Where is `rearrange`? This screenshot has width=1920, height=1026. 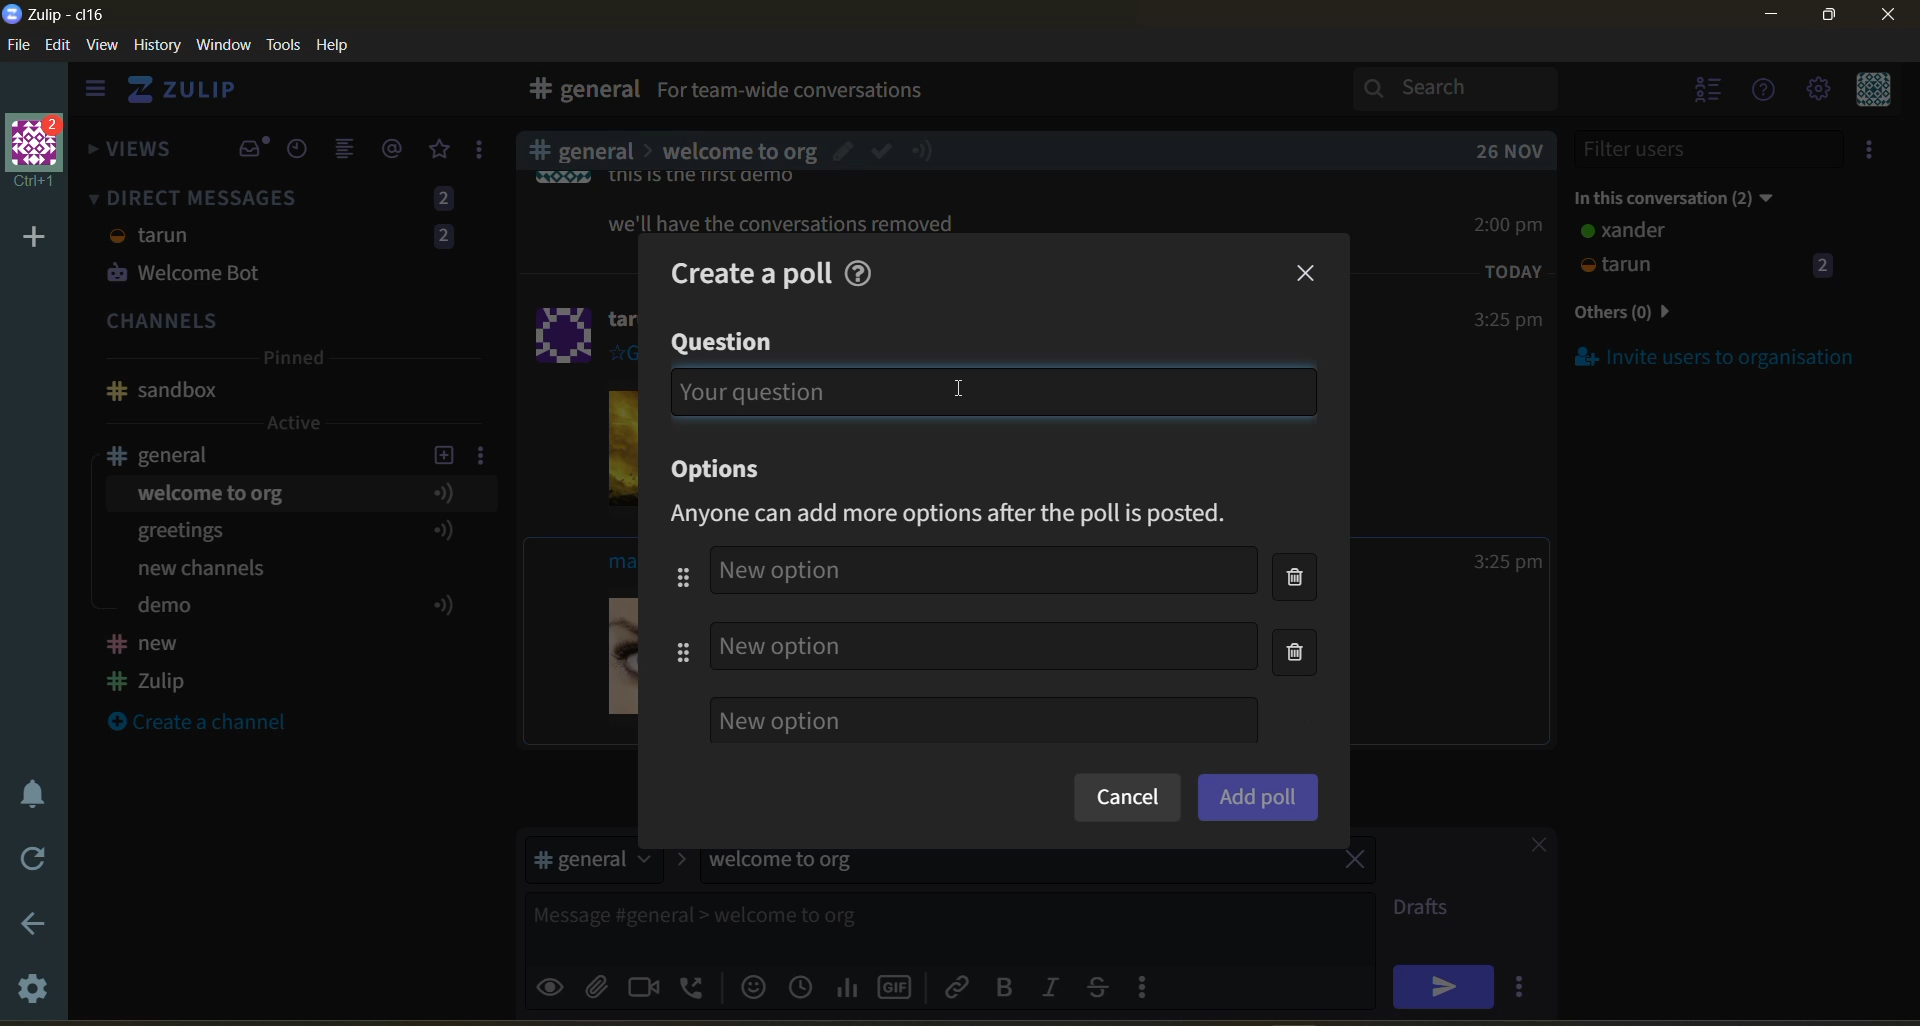
rearrange is located at coordinates (682, 614).